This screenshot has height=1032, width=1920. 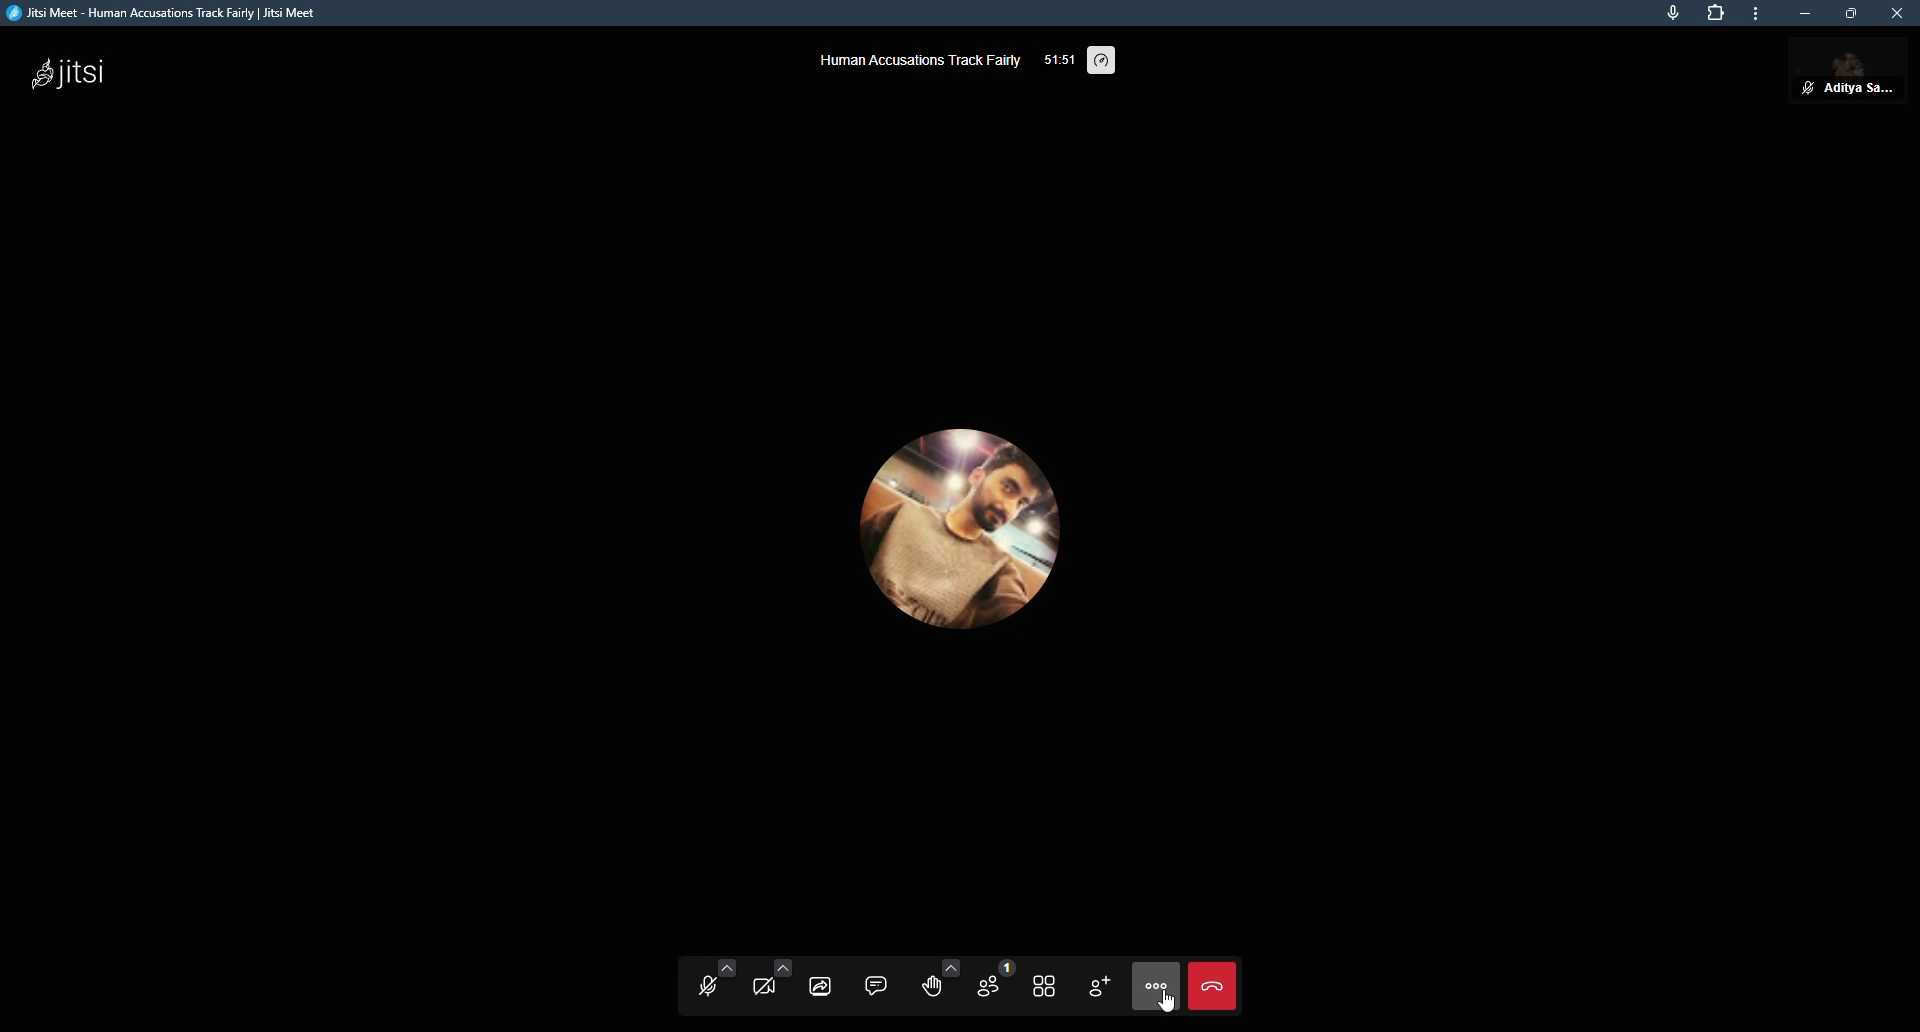 I want to click on jitsi, so click(x=74, y=72).